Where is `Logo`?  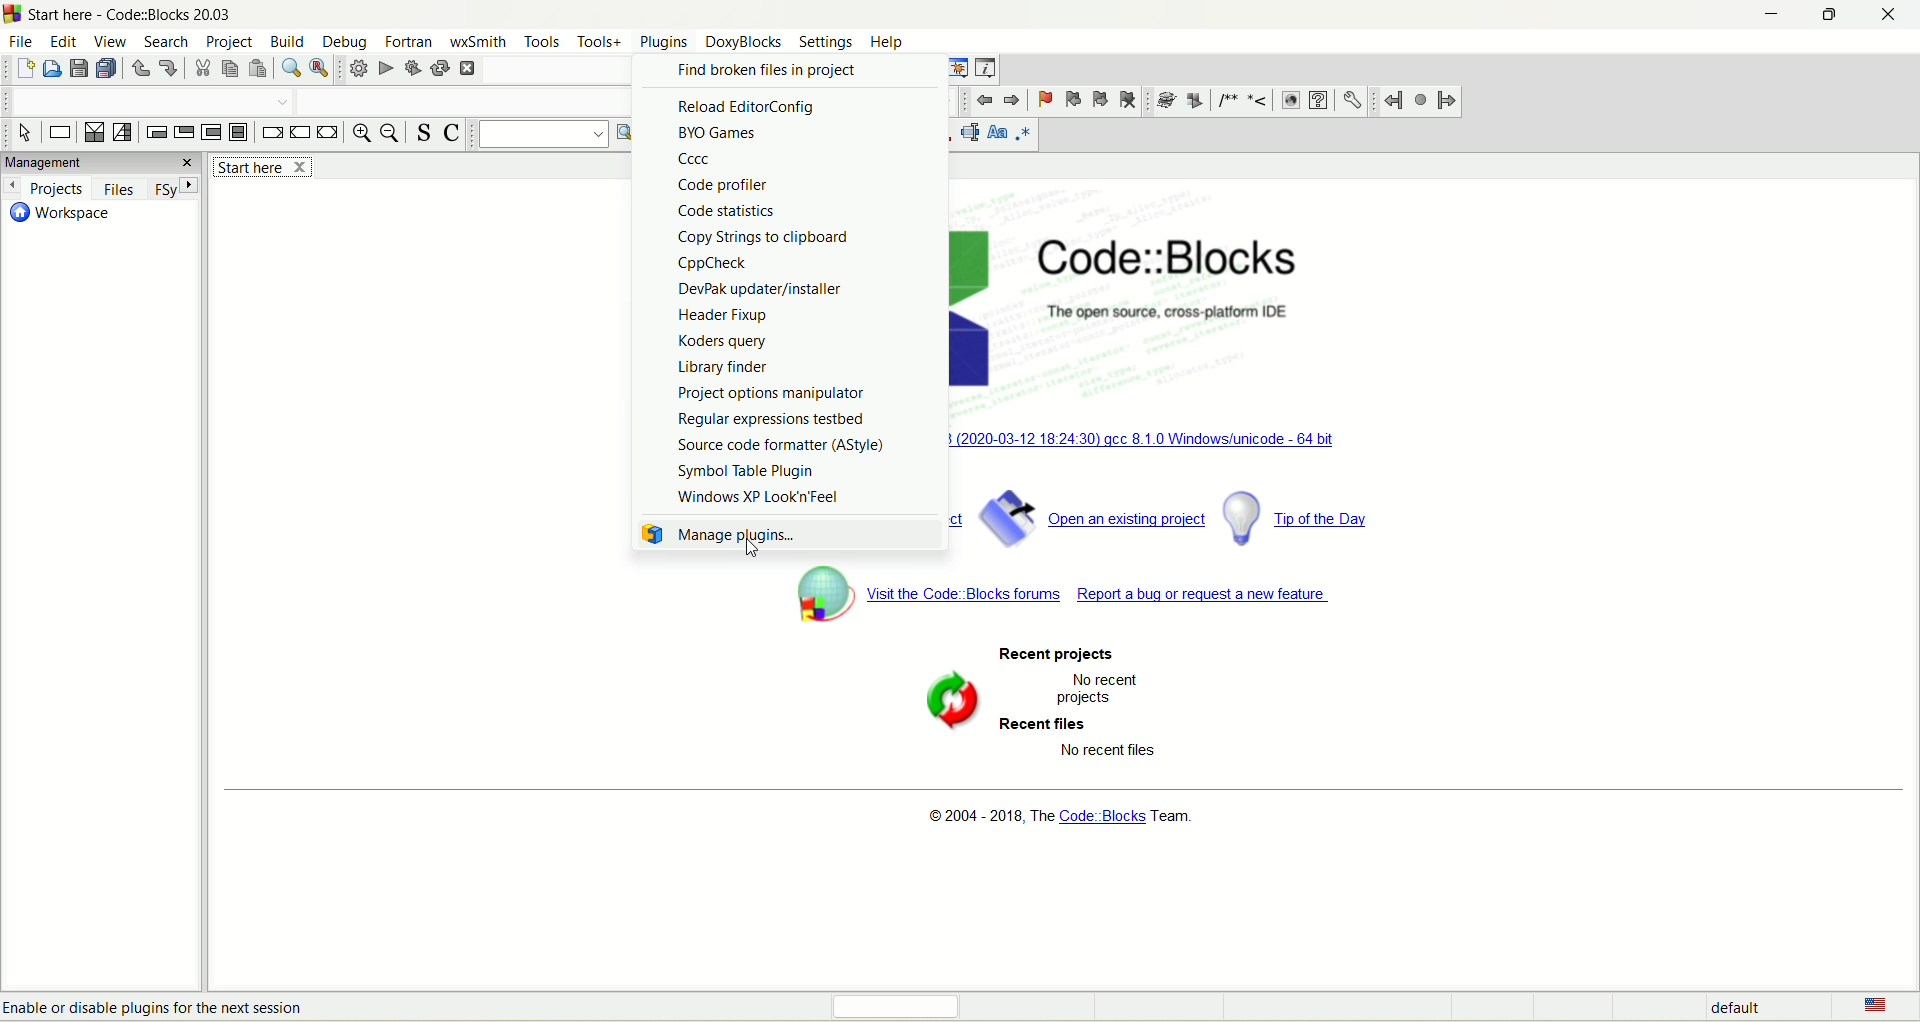 Logo is located at coordinates (946, 703).